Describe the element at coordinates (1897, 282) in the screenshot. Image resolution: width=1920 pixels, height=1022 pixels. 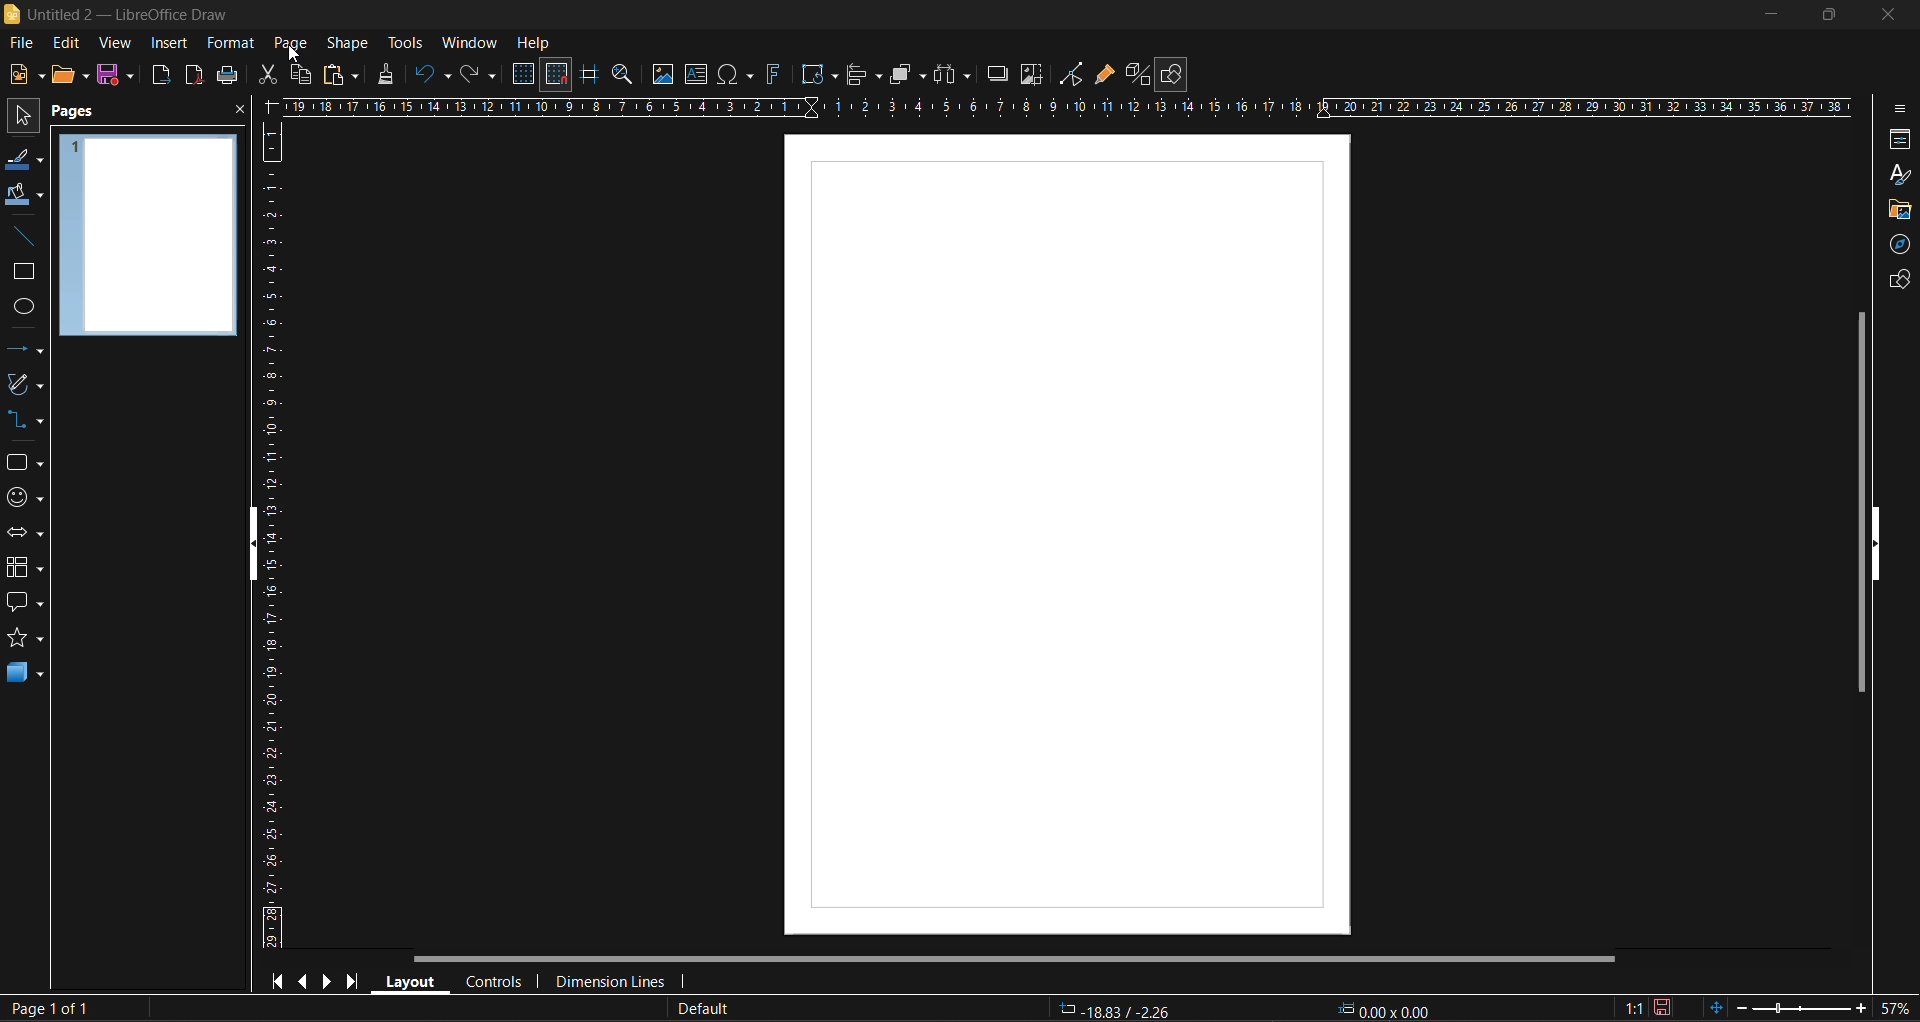
I see `shapes` at that location.